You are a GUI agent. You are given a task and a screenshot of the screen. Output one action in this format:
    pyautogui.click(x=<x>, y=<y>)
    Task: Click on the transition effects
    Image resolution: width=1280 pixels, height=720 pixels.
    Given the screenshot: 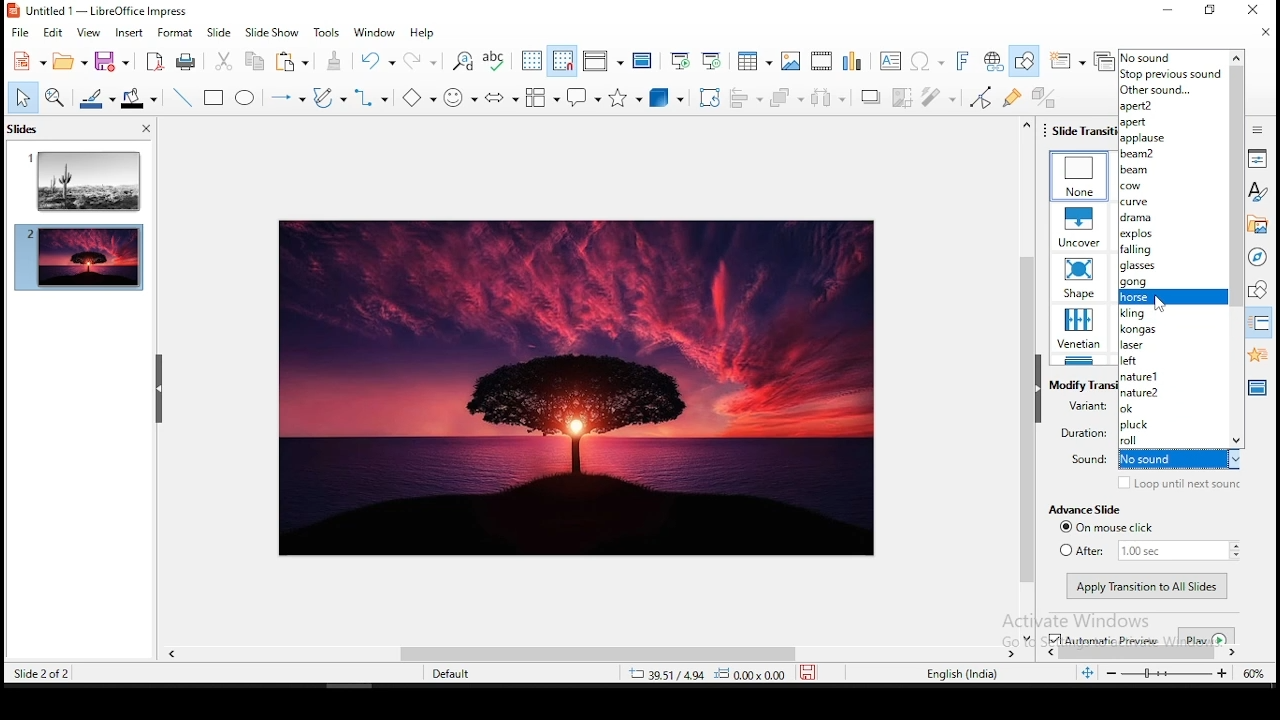 What is the action you would take?
    pyautogui.click(x=1079, y=330)
    